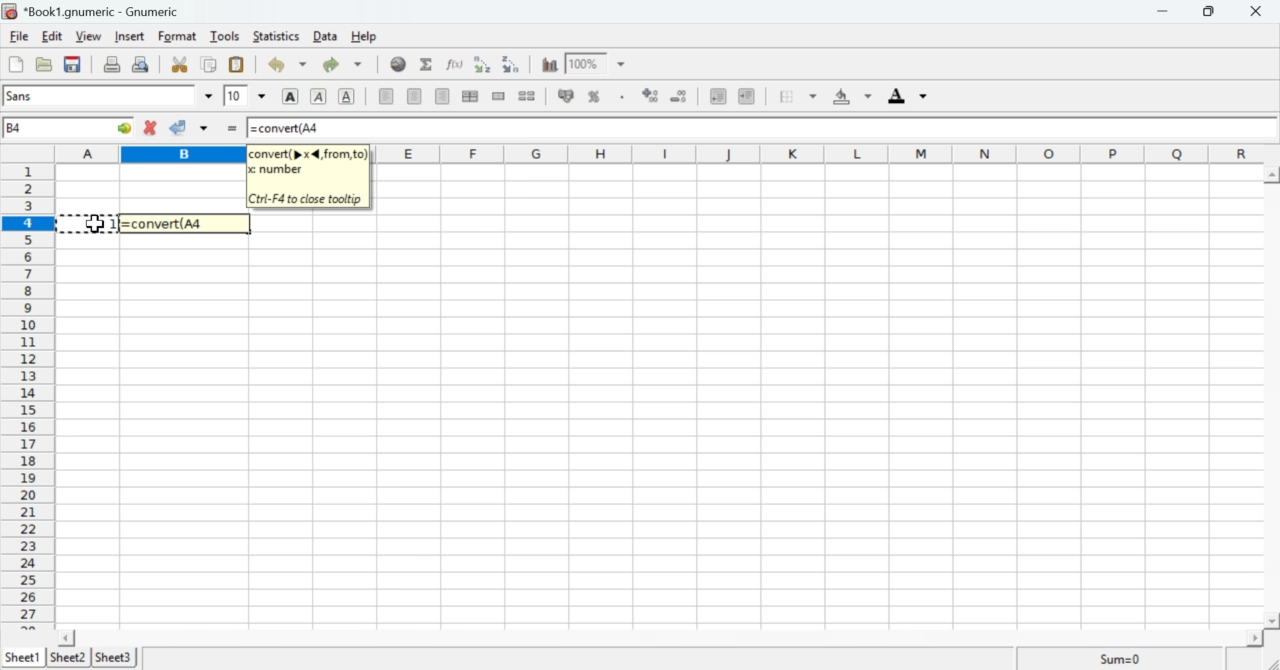  What do you see at coordinates (498, 96) in the screenshot?
I see `Merge a range of cells` at bounding box center [498, 96].